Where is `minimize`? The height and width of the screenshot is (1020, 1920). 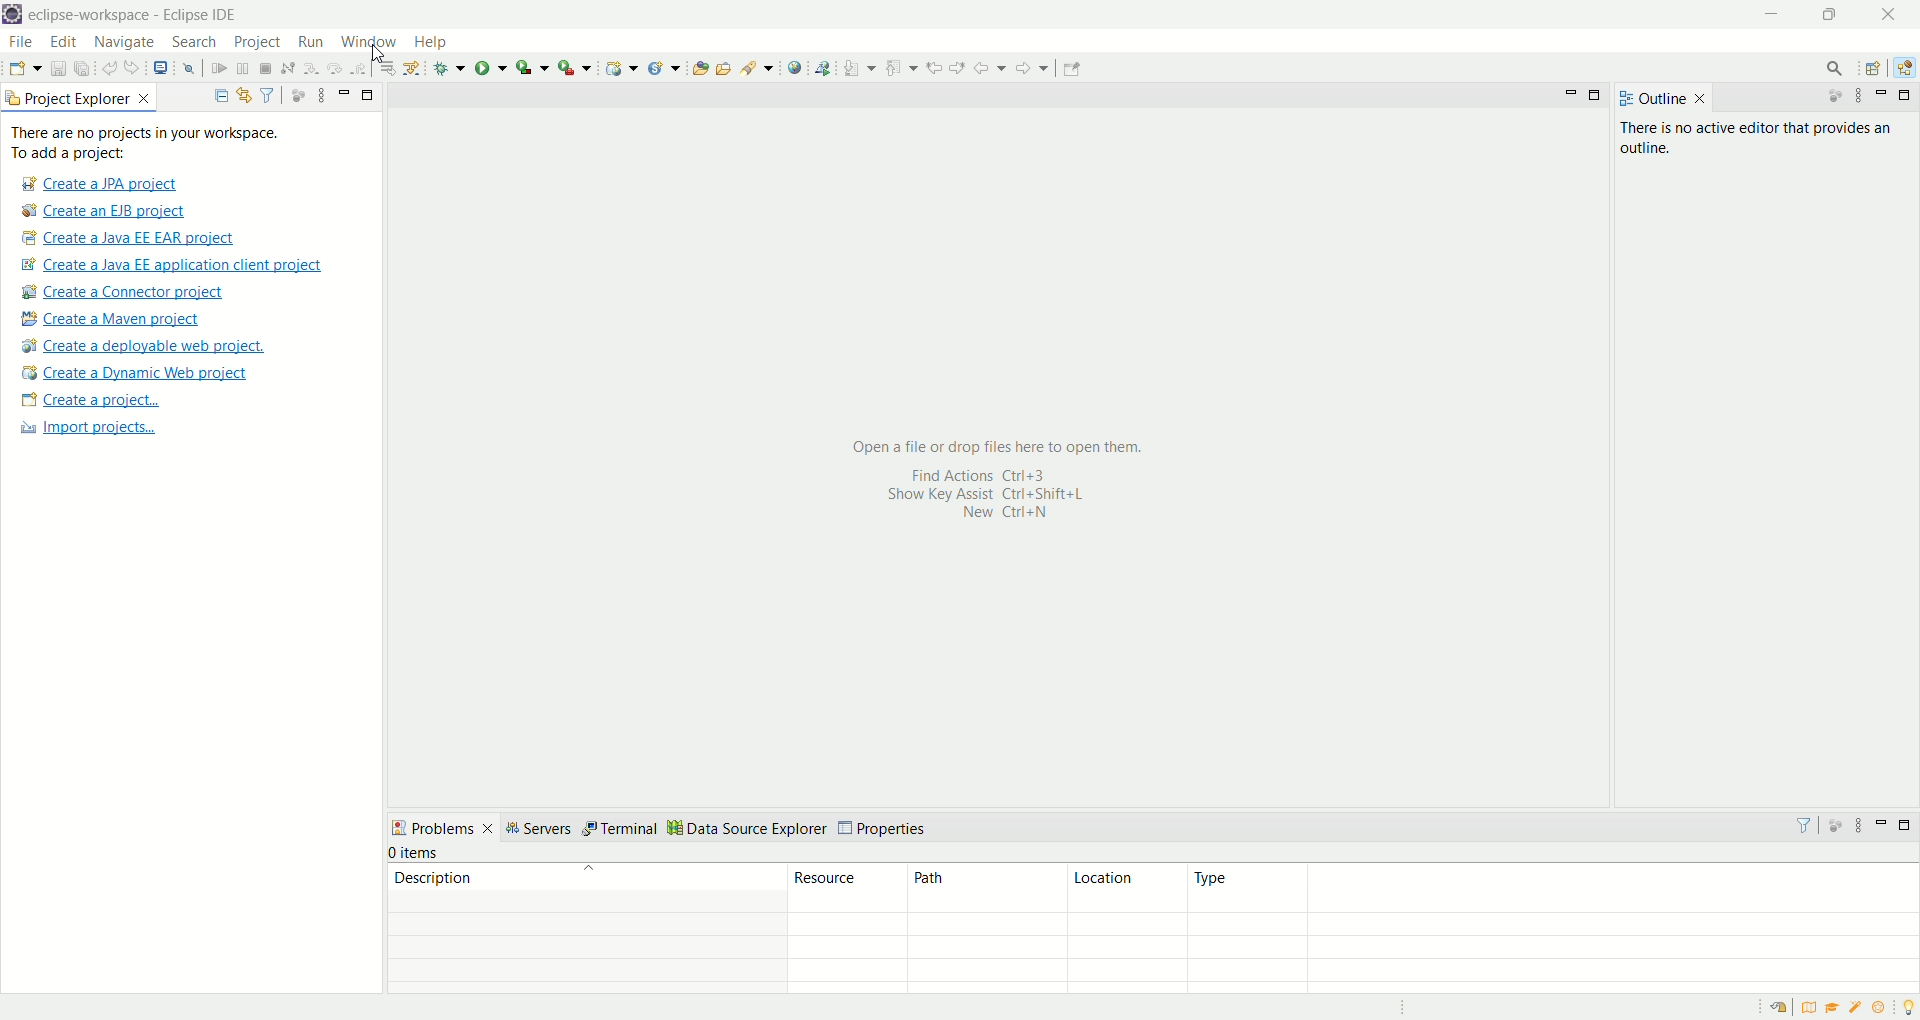 minimize is located at coordinates (1571, 93).